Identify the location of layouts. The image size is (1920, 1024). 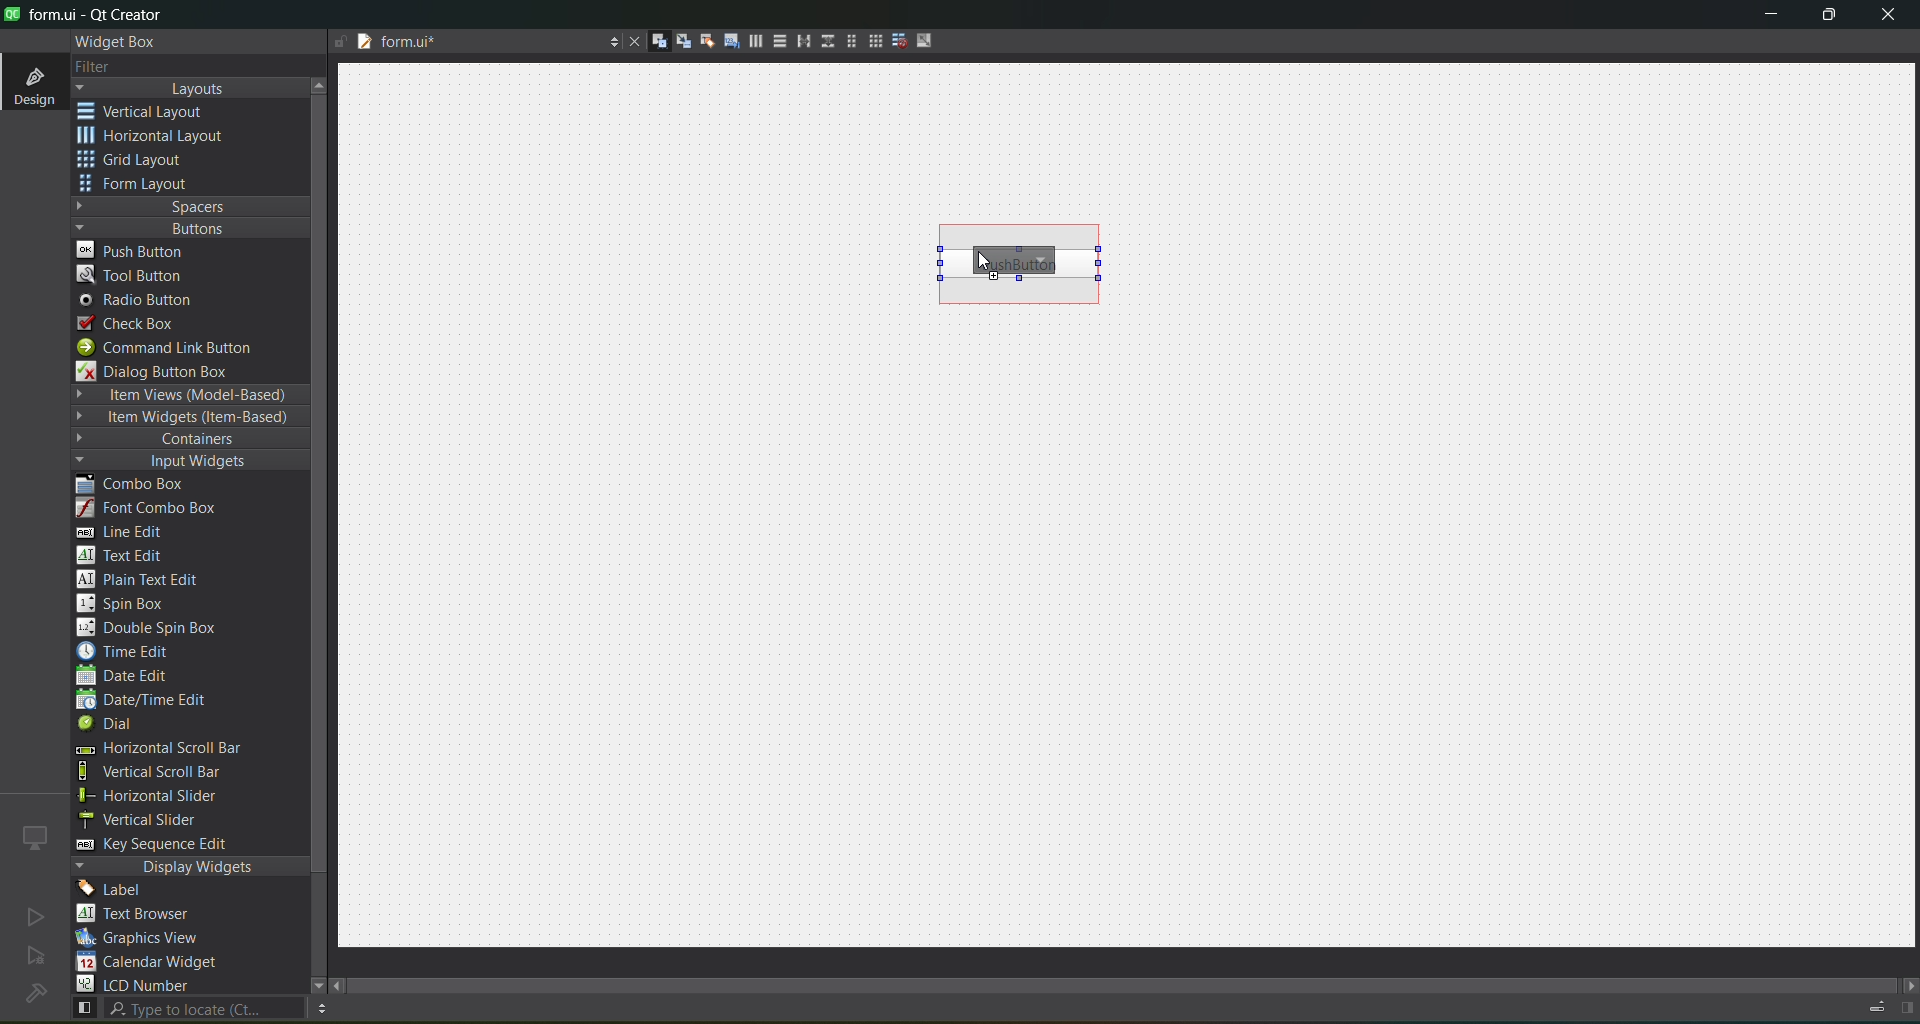
(190, 88).